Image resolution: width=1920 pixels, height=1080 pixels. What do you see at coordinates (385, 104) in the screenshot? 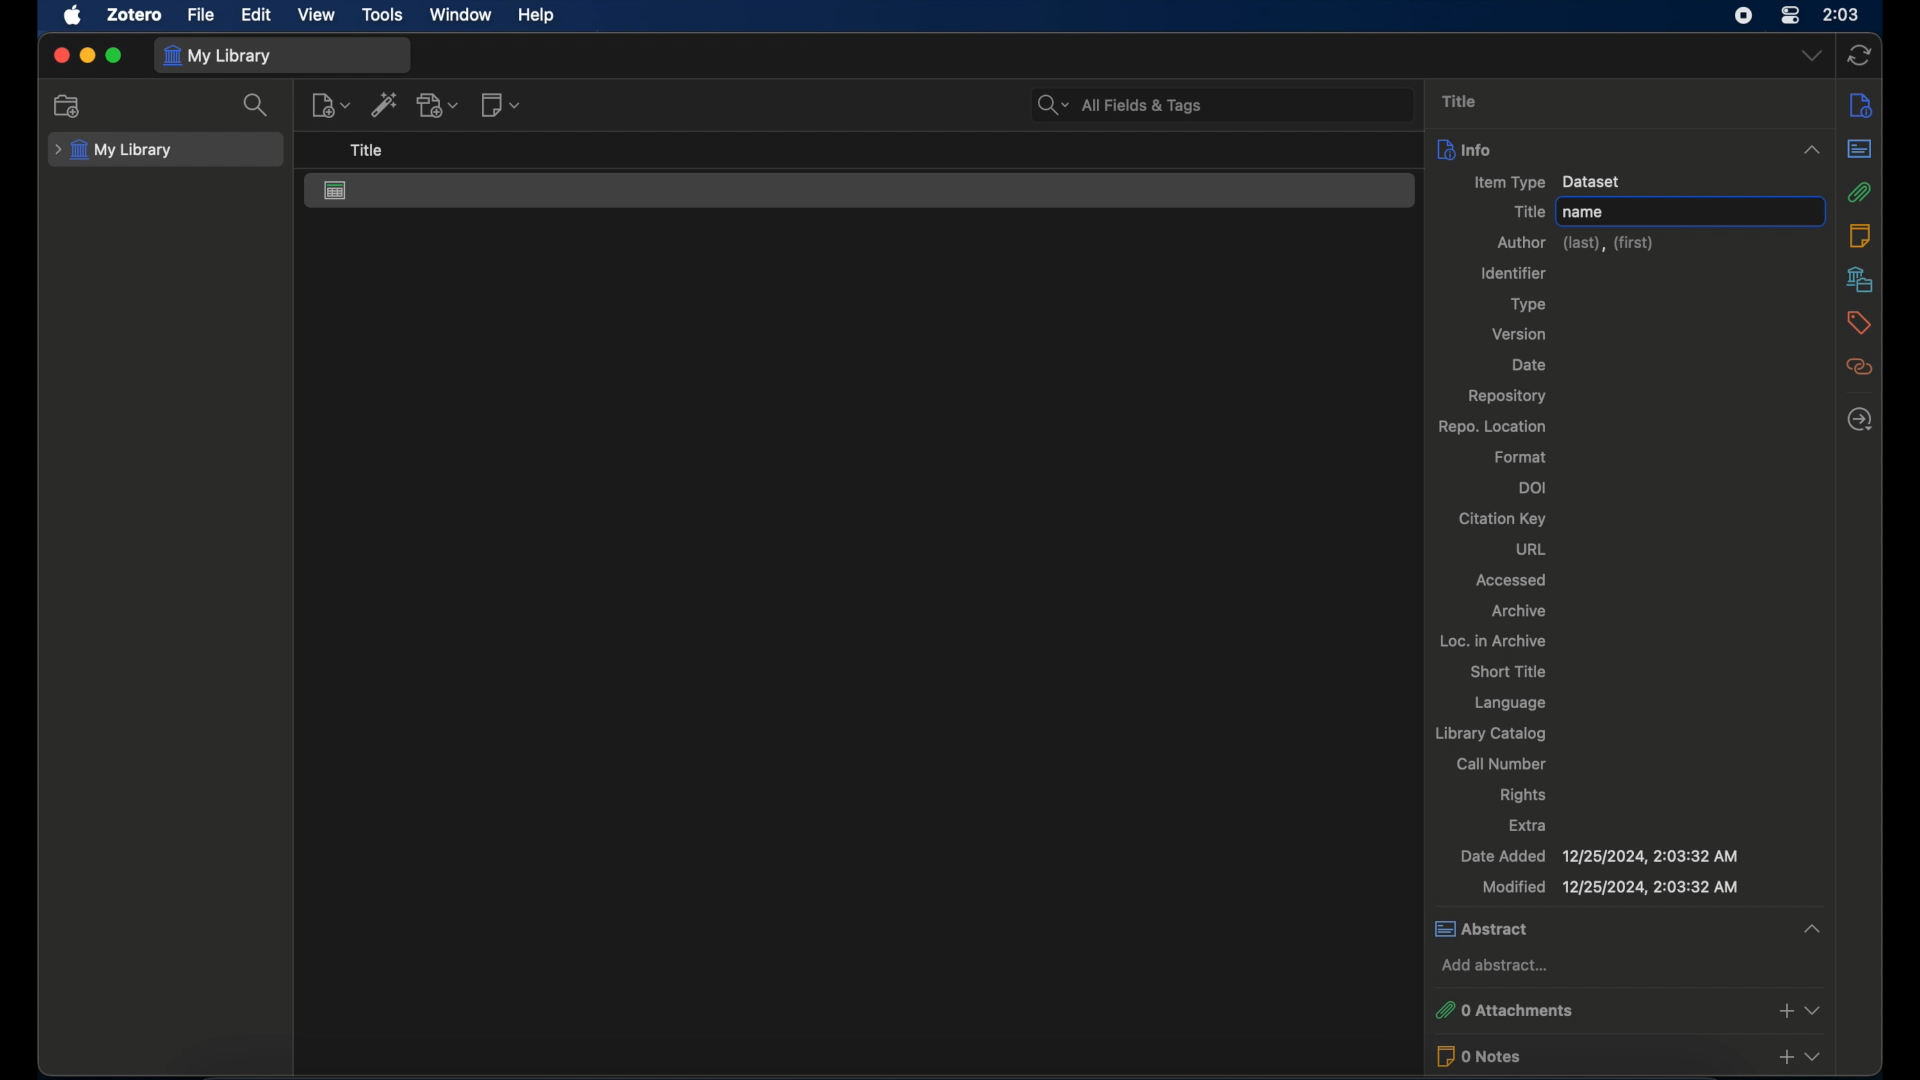
I see `add item by identifier` at bounding box center [385, 104].